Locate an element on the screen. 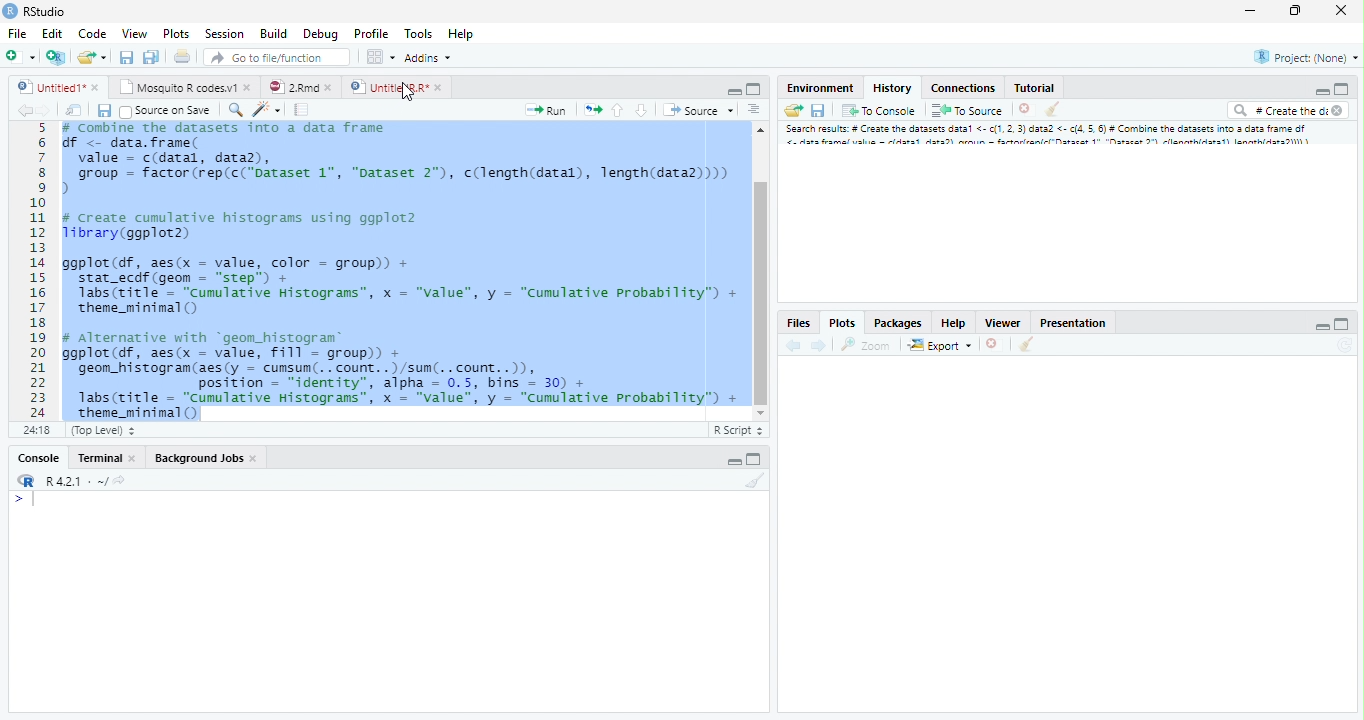  New file is located at coordinates (20, 55).